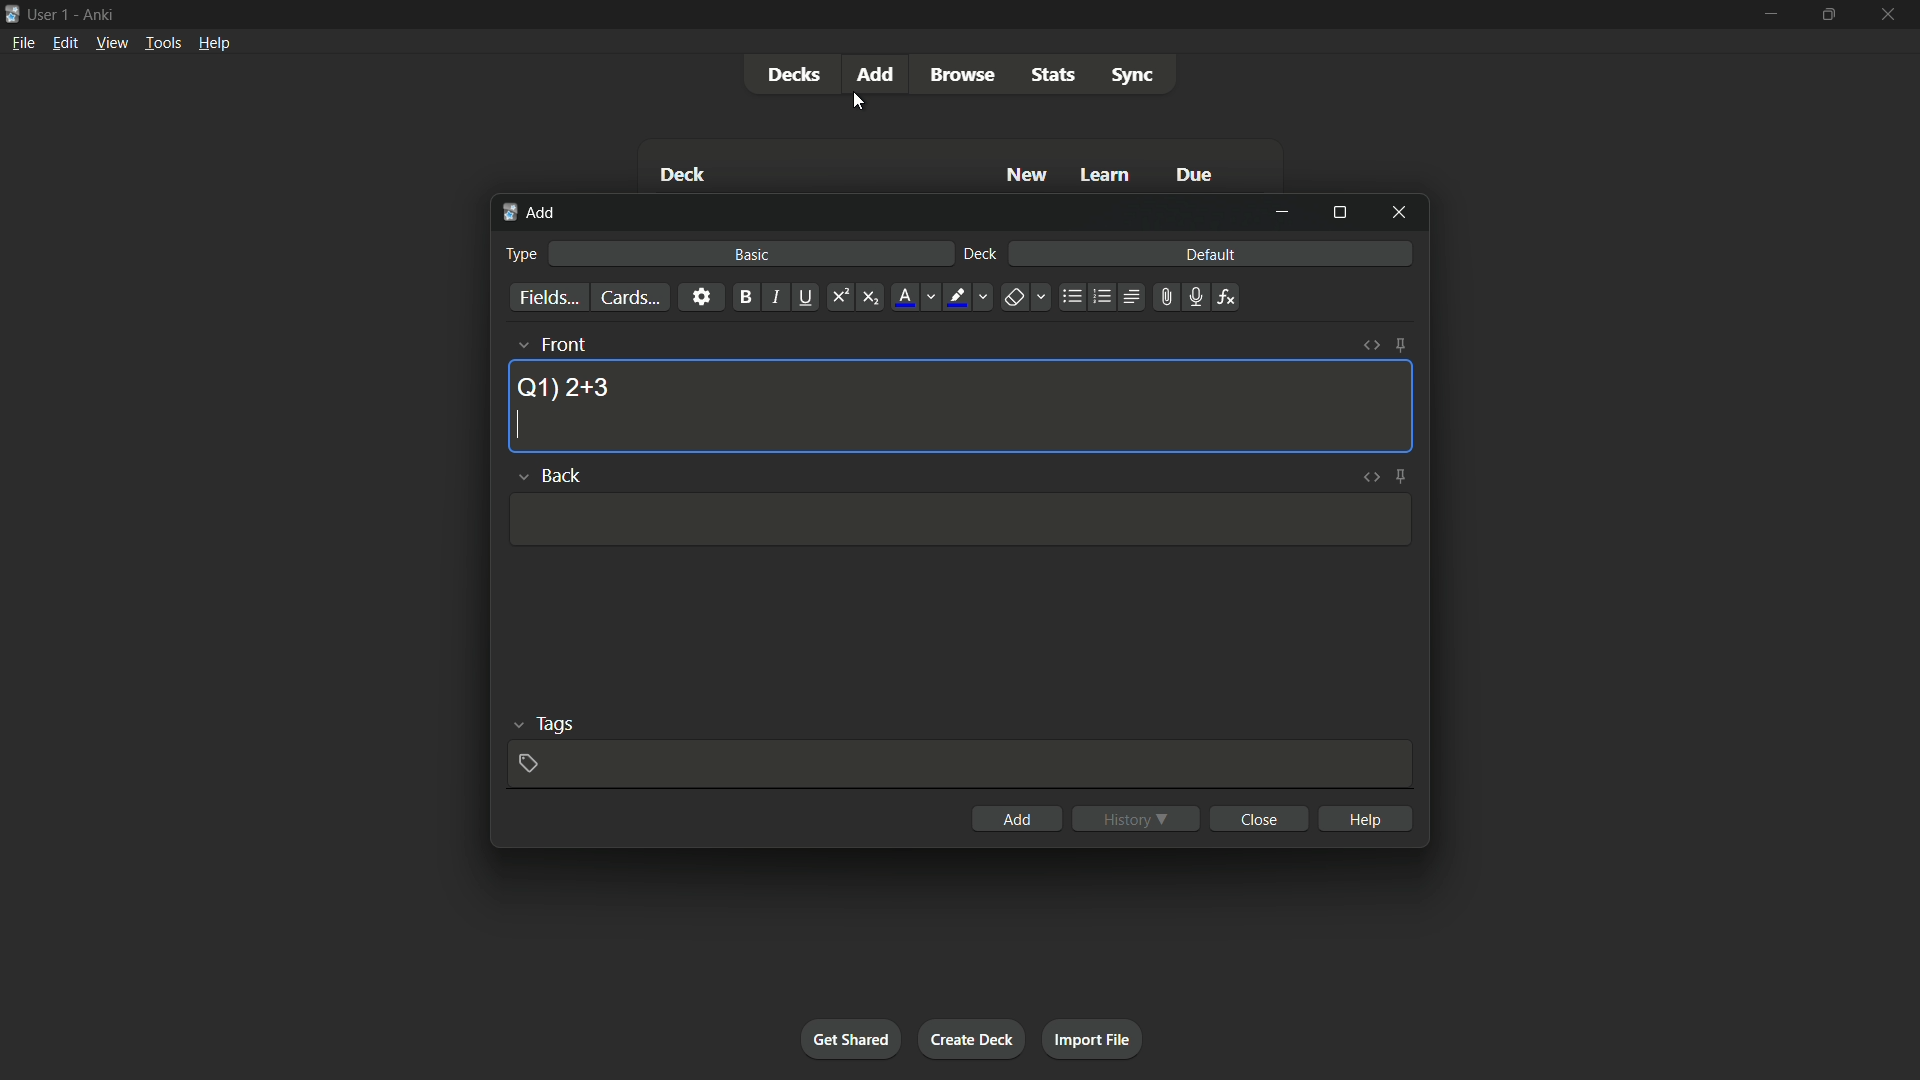 This screenshot has height=1080, width=1920. What do you see at coordinates (49, 11) in the screenshot?
I see `user 1` at bounding box center [49, 11].